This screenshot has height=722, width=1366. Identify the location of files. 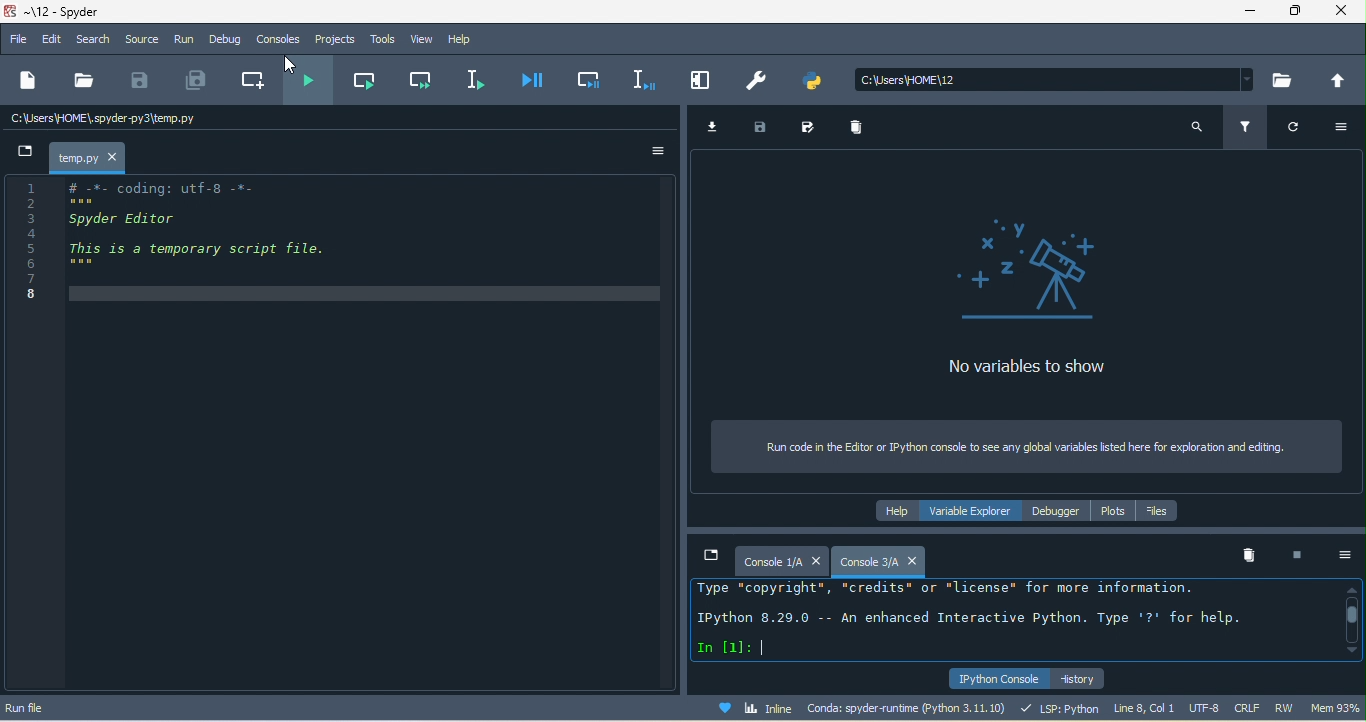
(1163, 512).